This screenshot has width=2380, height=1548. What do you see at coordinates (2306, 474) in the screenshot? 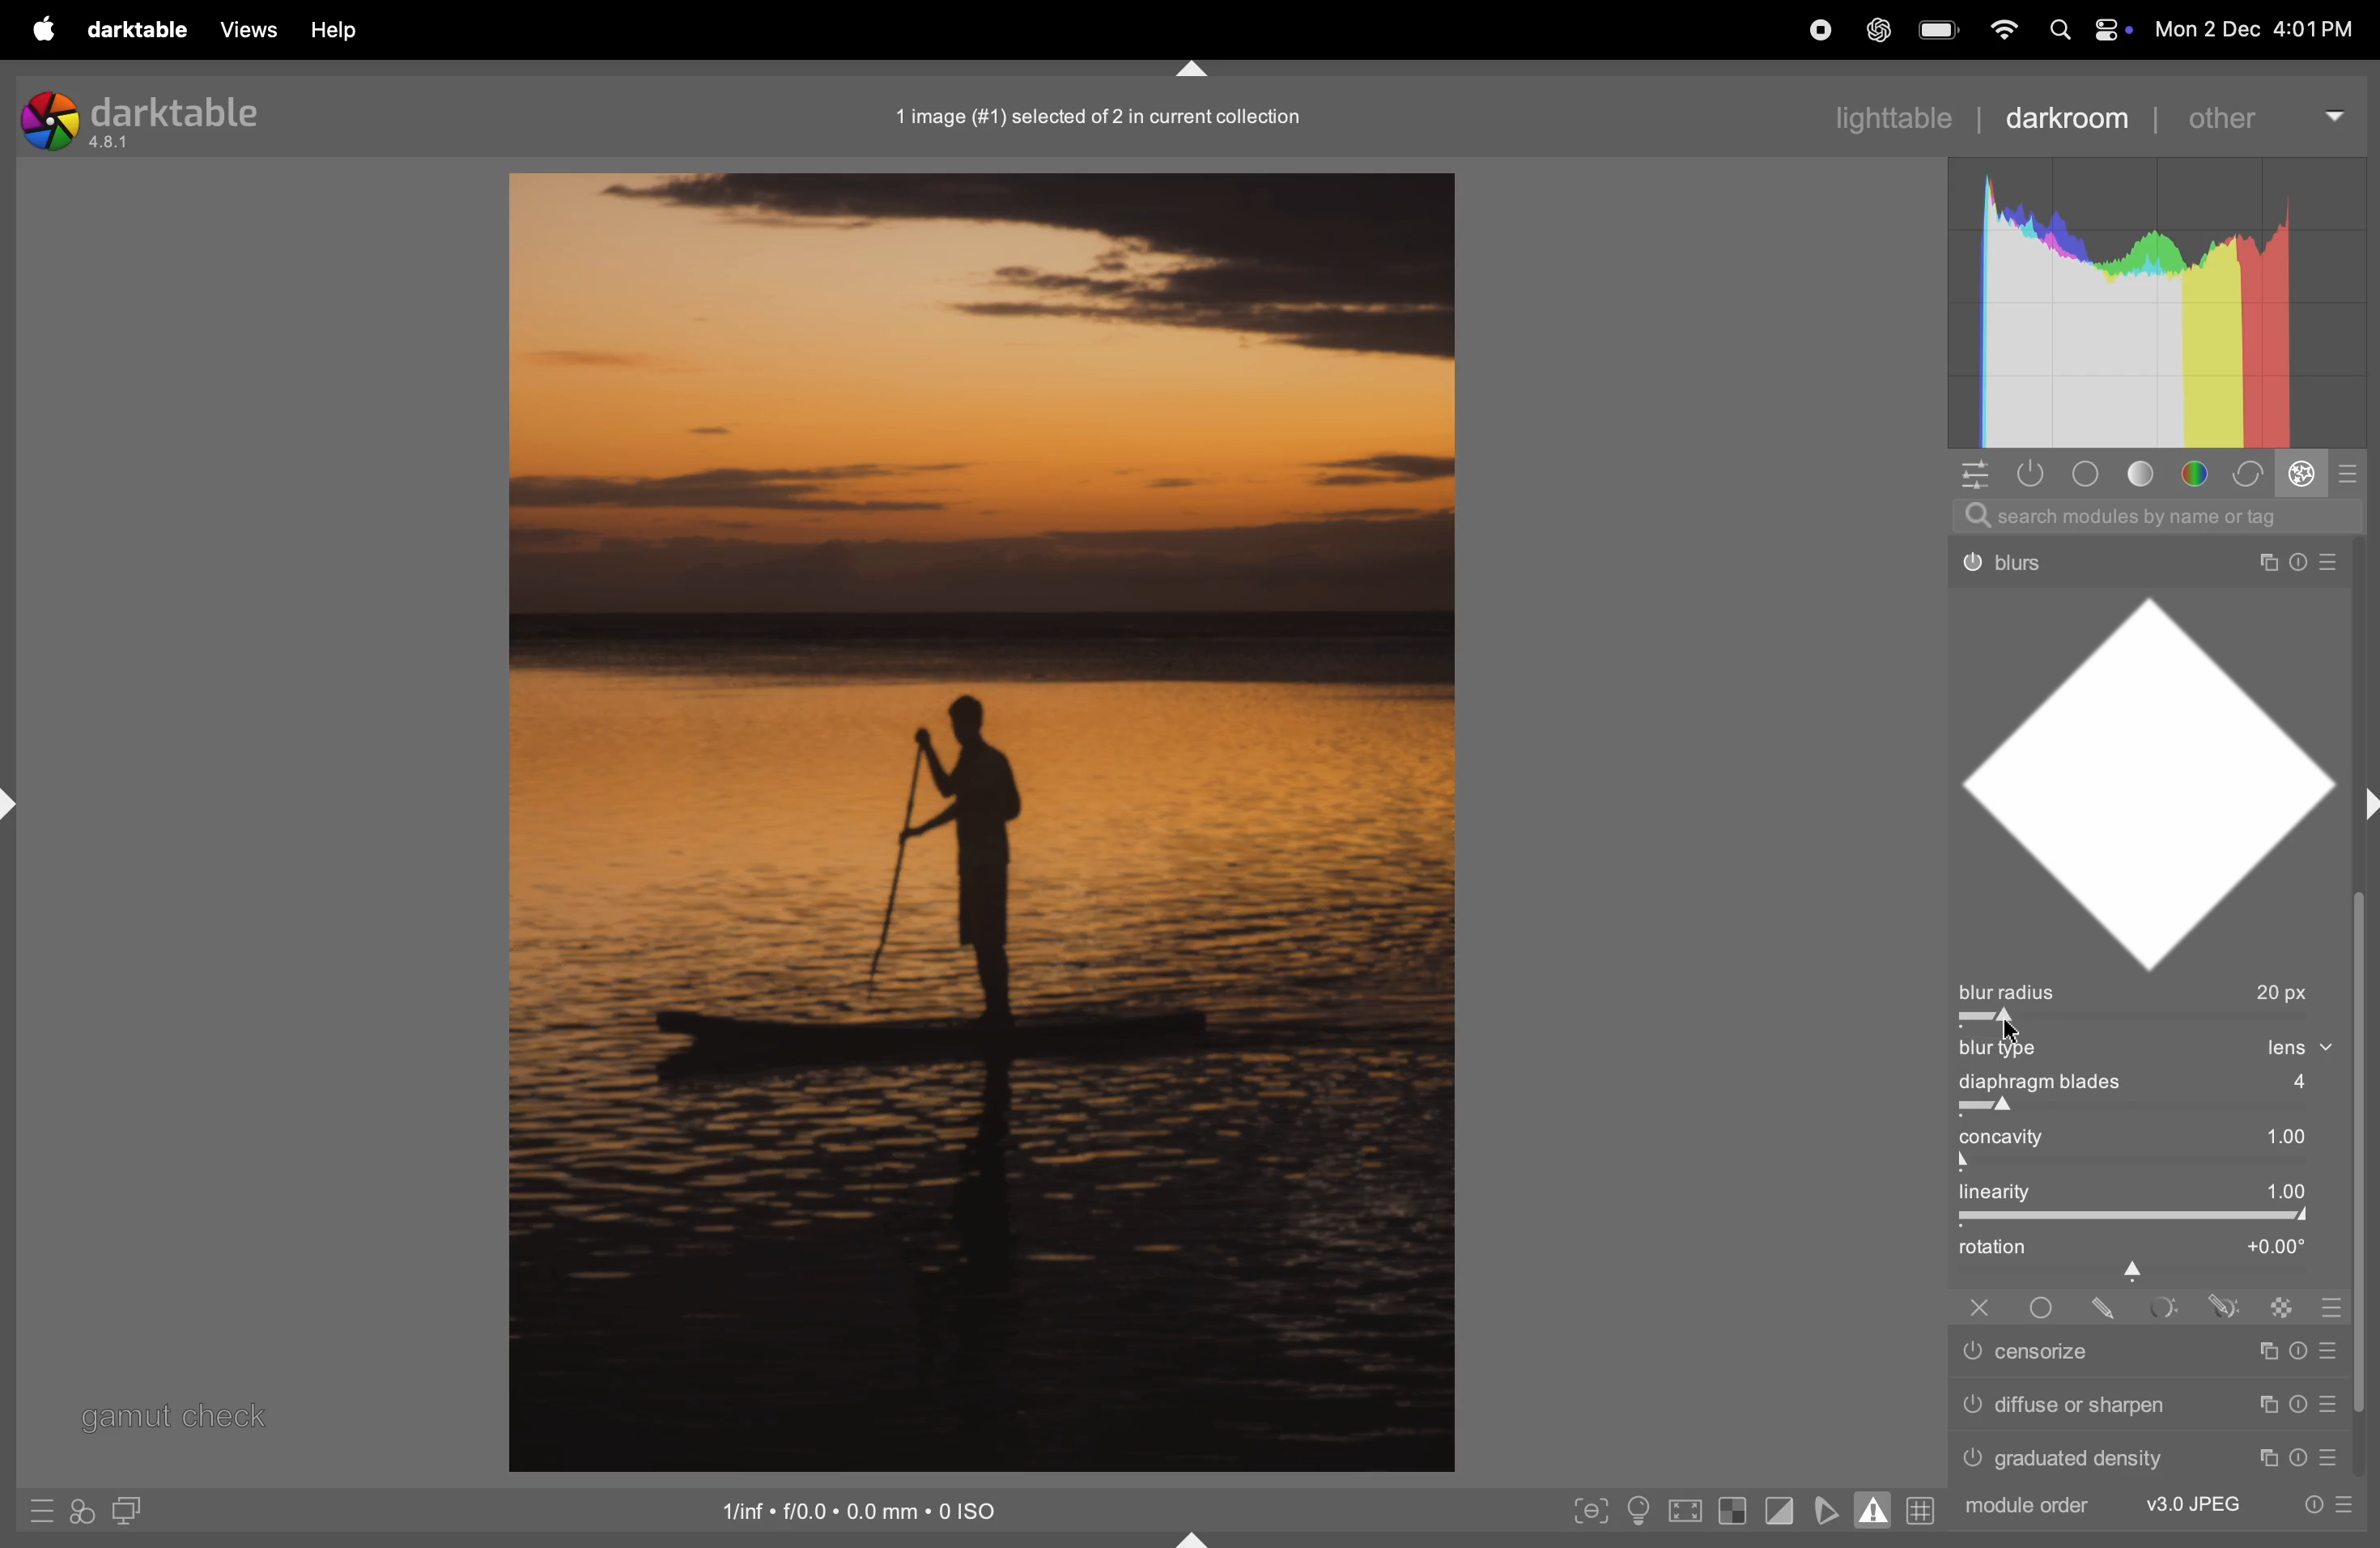
I see `effect` at bounding box center [2306, 474].